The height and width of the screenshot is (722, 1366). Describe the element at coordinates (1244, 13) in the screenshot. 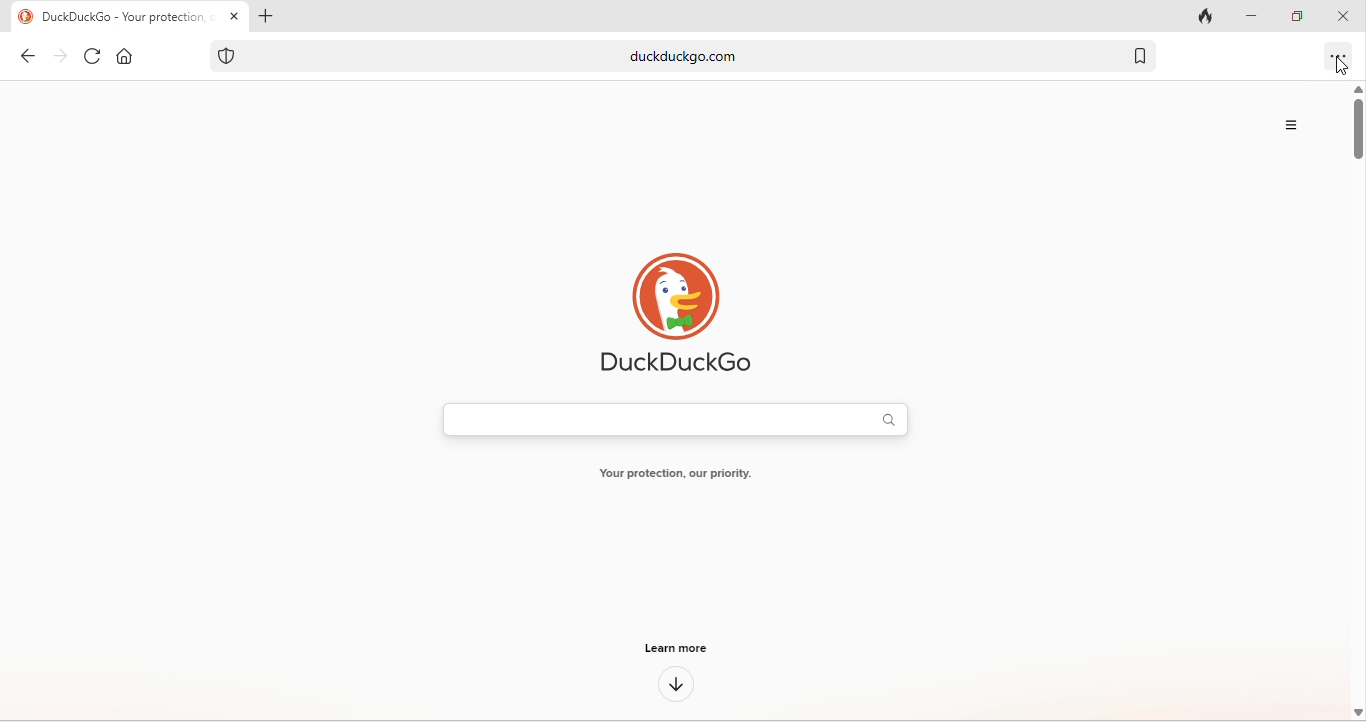

I see `minimize` at that location.